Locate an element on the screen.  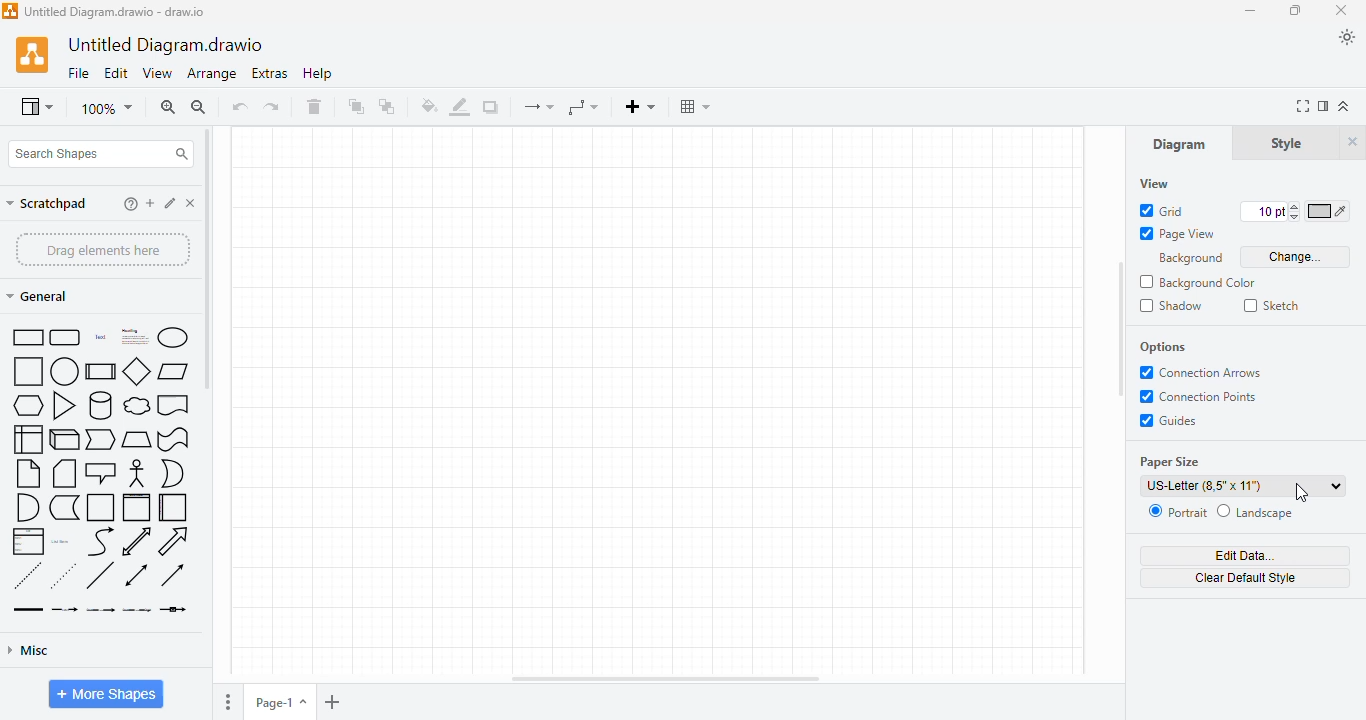
zoom is located at coordinates (107, 110).